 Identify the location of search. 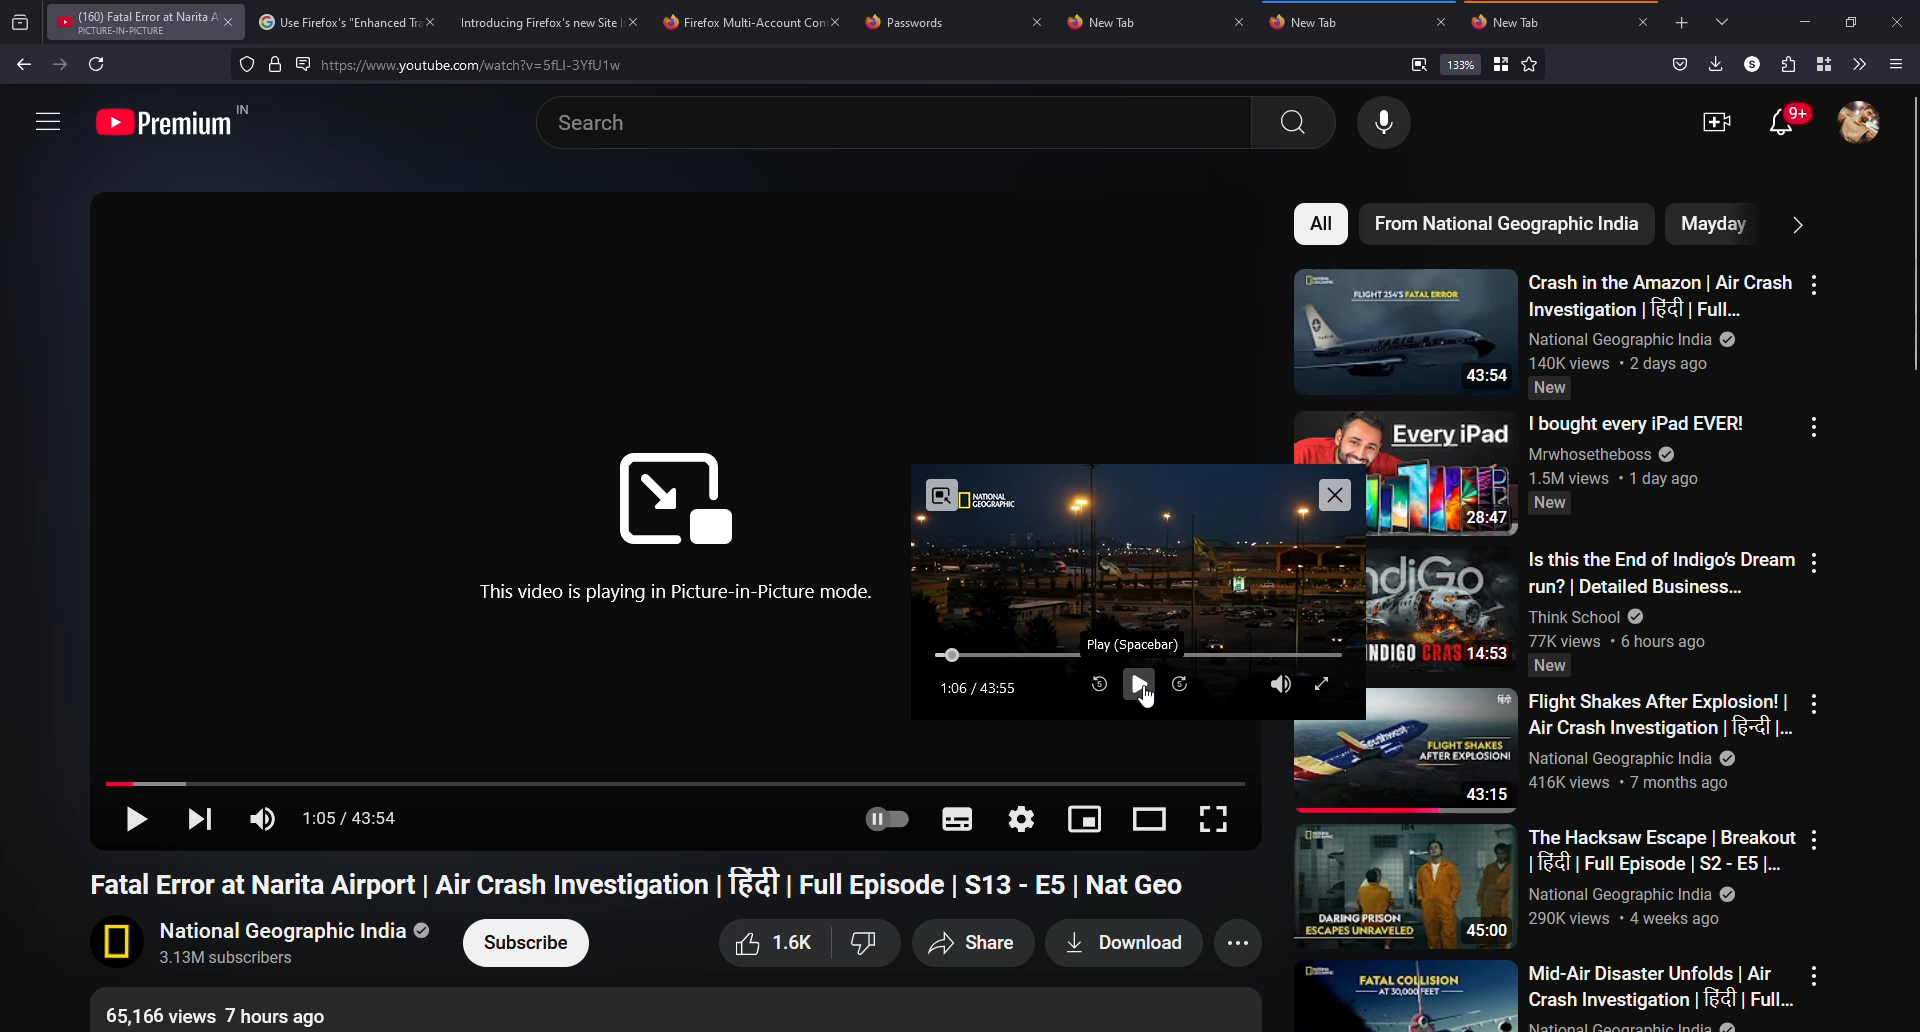
(1293, 122).